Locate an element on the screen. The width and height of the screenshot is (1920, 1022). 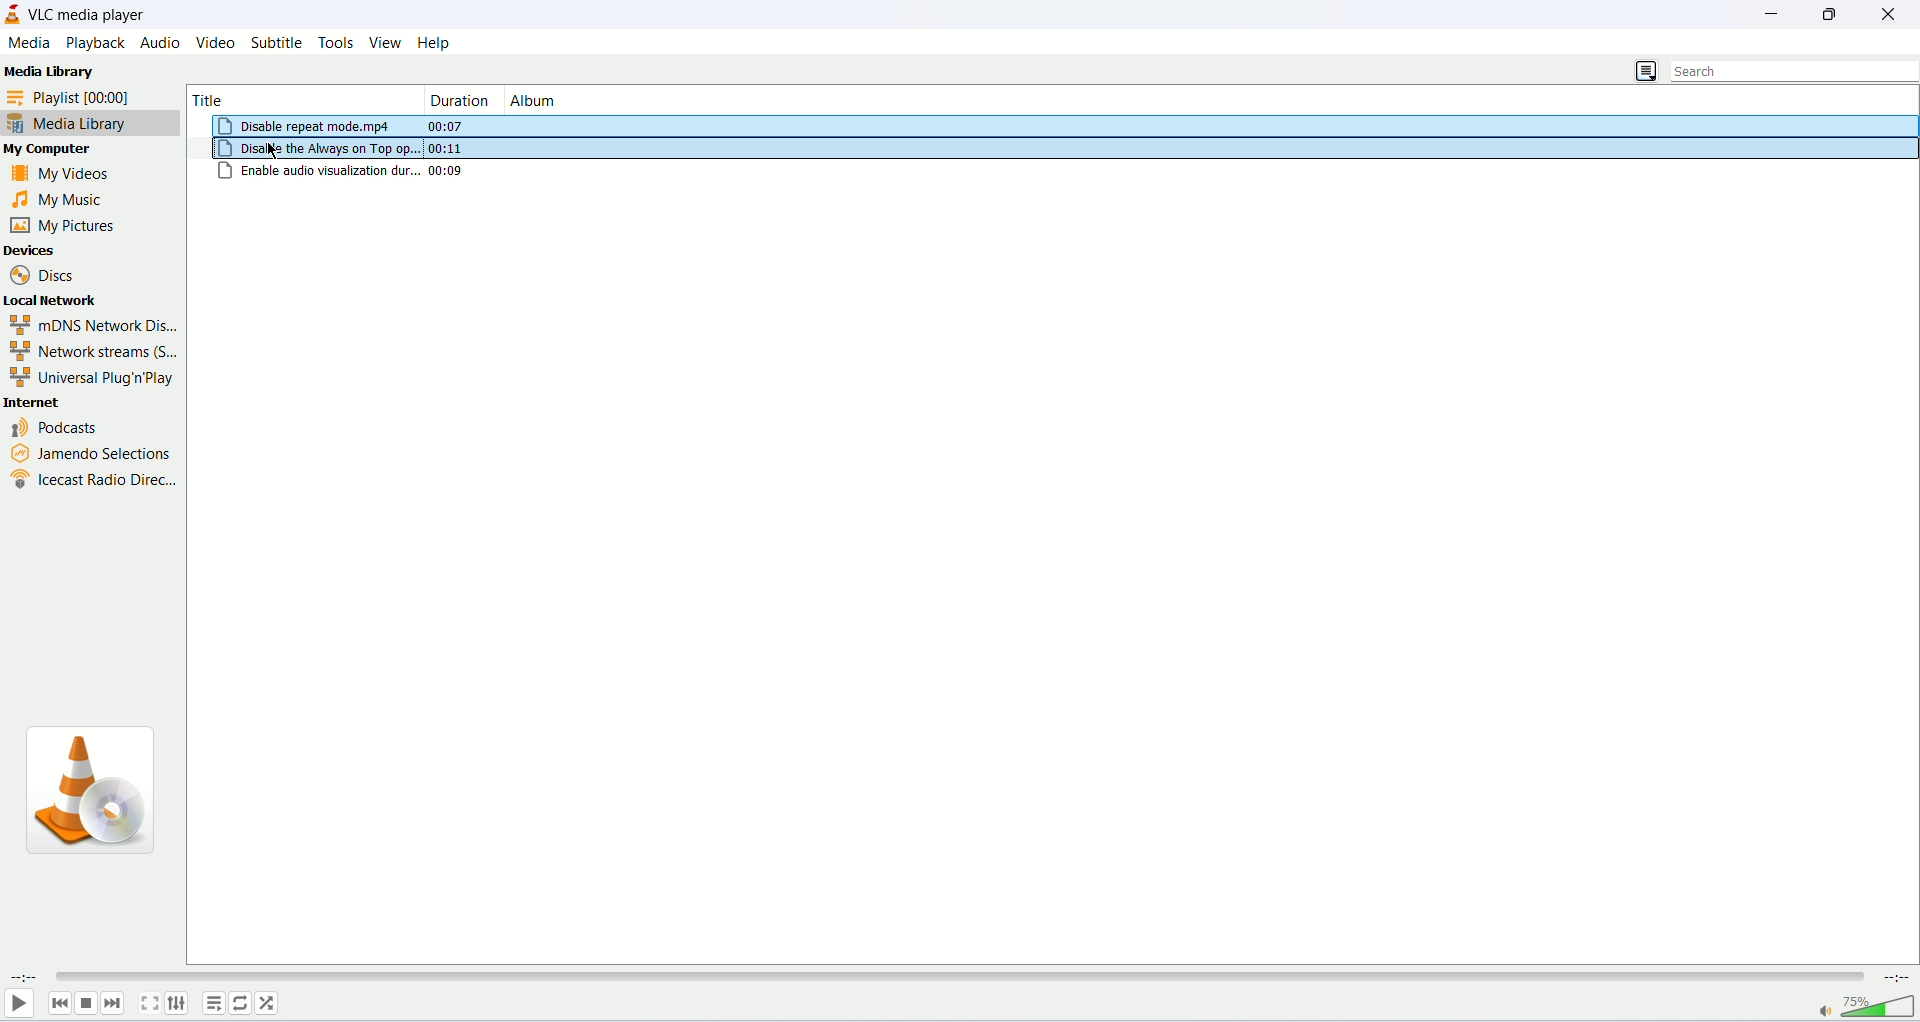
stop is located at coordinates (86, 1004).